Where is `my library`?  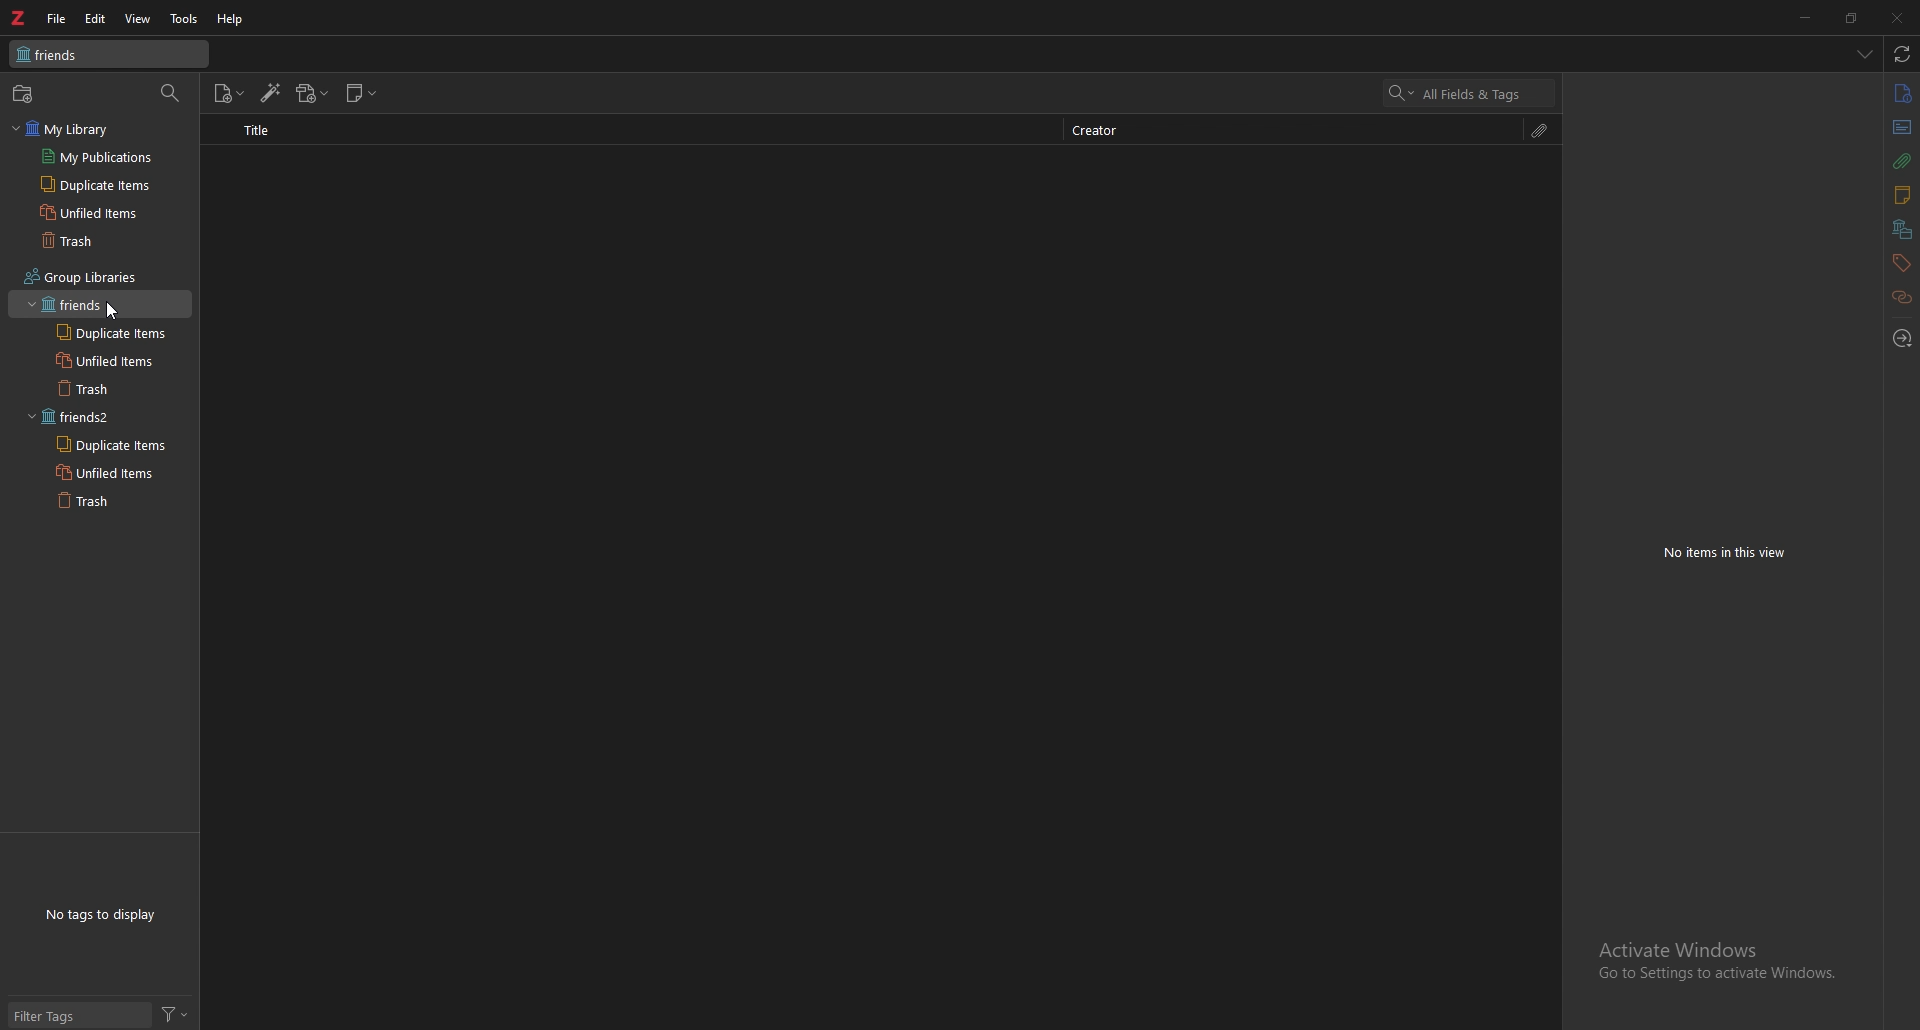 my library is located at coordinates (95, 128).